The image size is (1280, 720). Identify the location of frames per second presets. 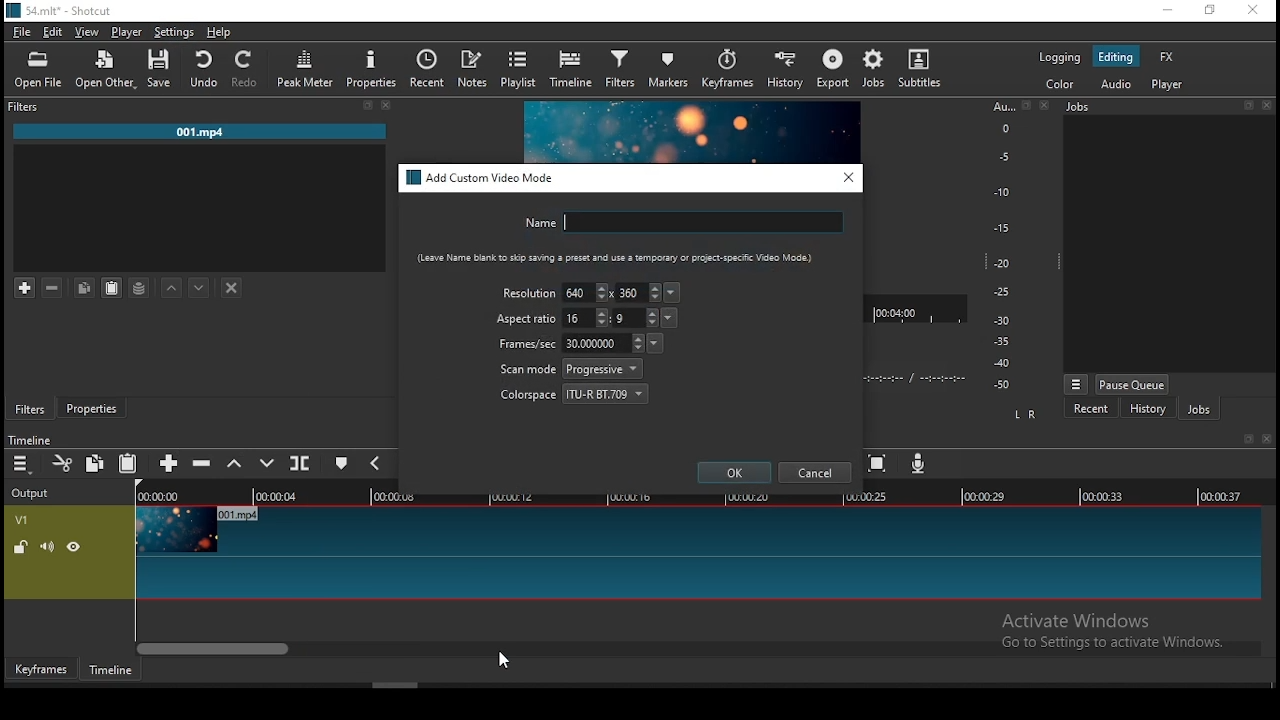
(654, 342).